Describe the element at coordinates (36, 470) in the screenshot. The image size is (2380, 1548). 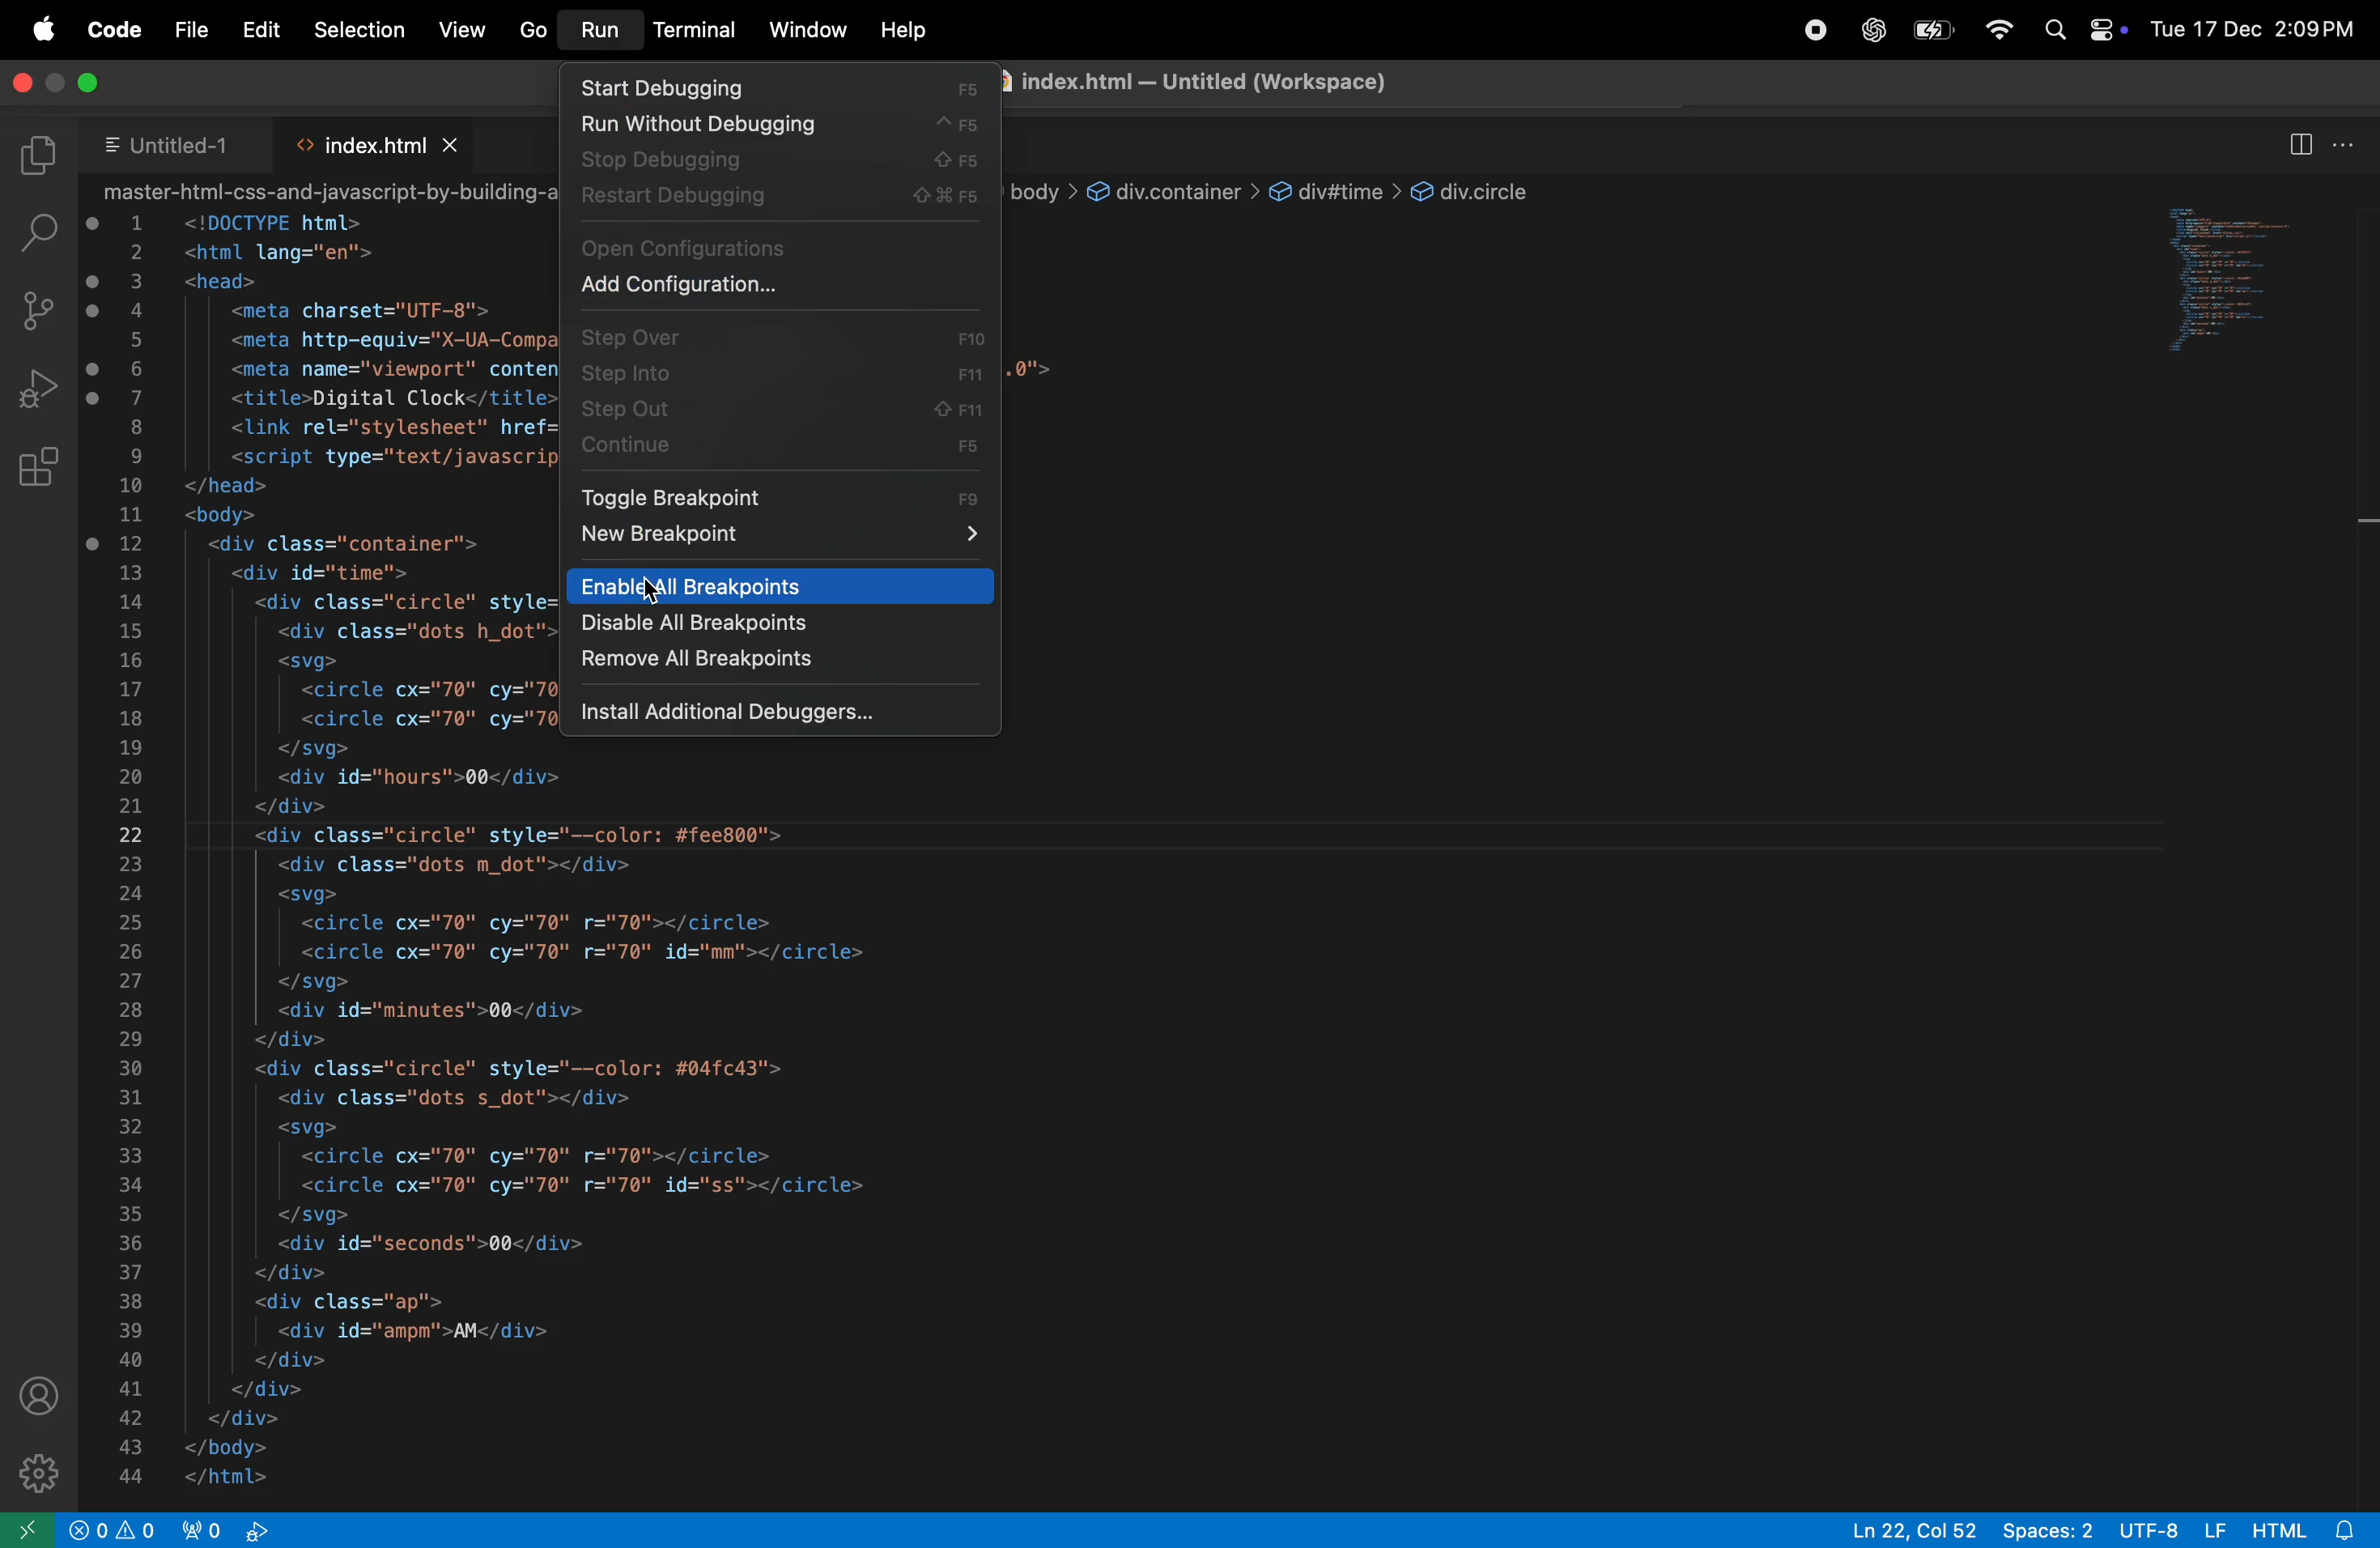
I see `extensions` at that location.